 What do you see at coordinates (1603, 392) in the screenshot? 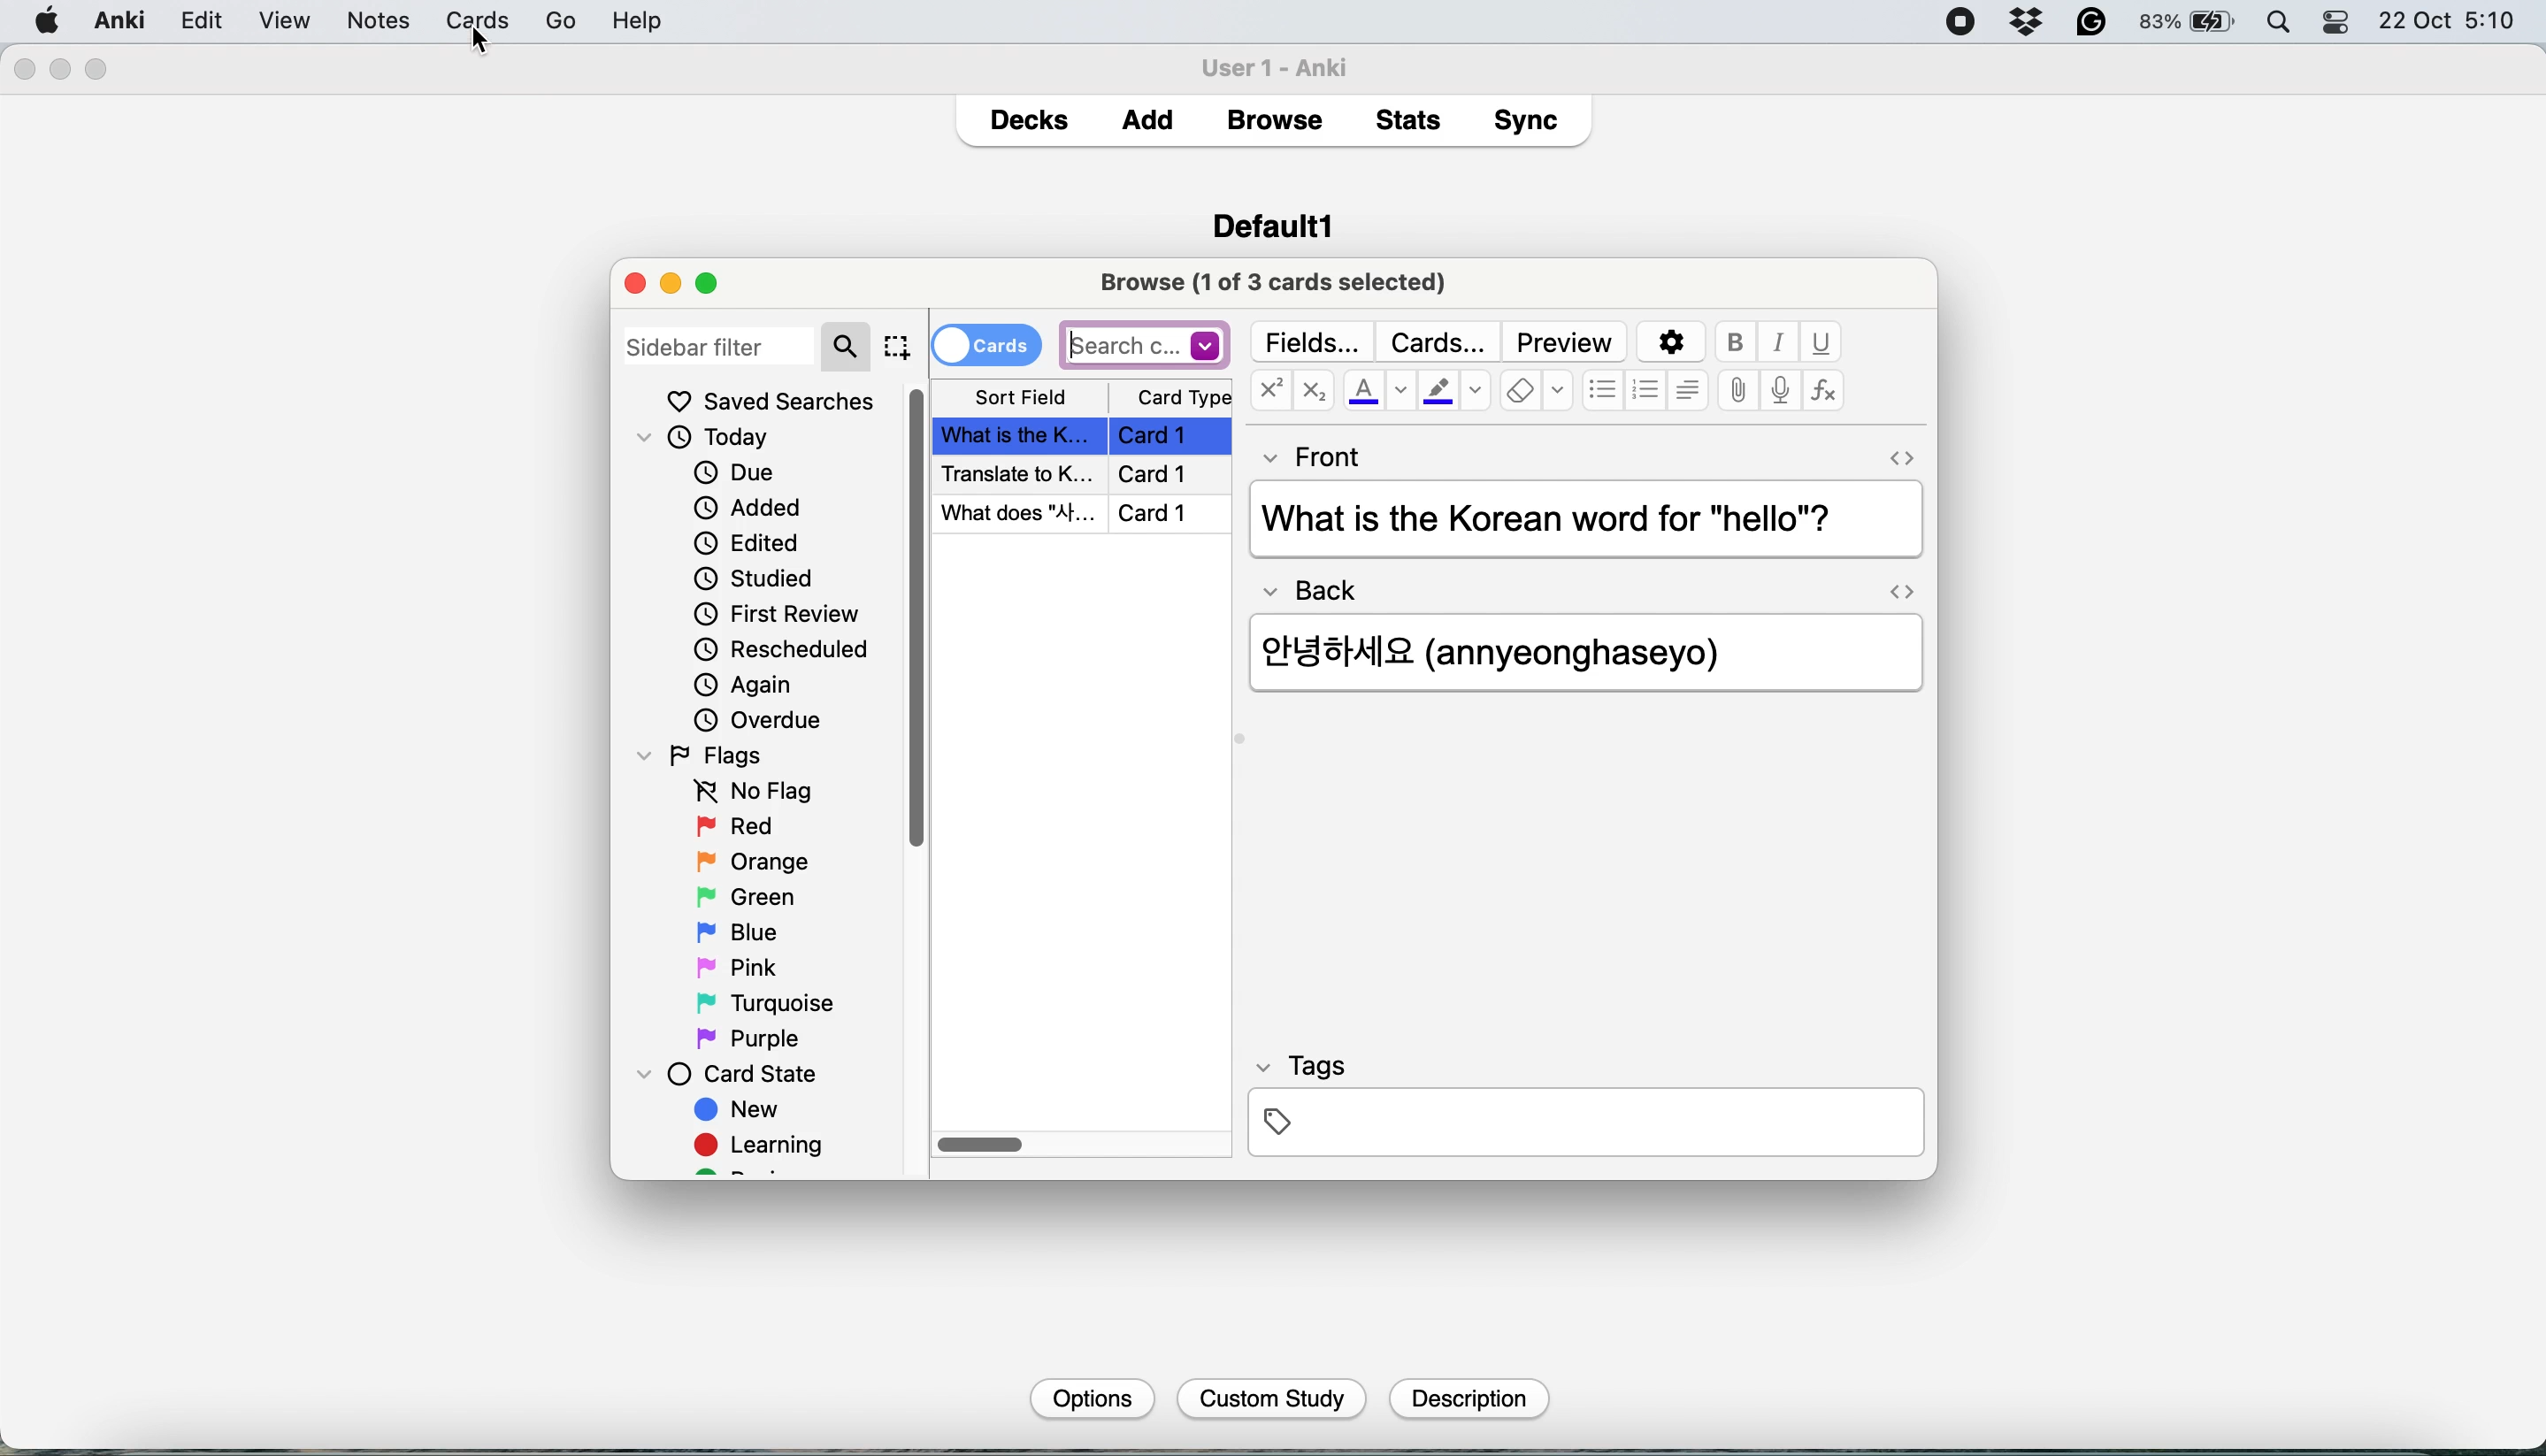
I see `bullet list` at bounding box center [1603, 392].